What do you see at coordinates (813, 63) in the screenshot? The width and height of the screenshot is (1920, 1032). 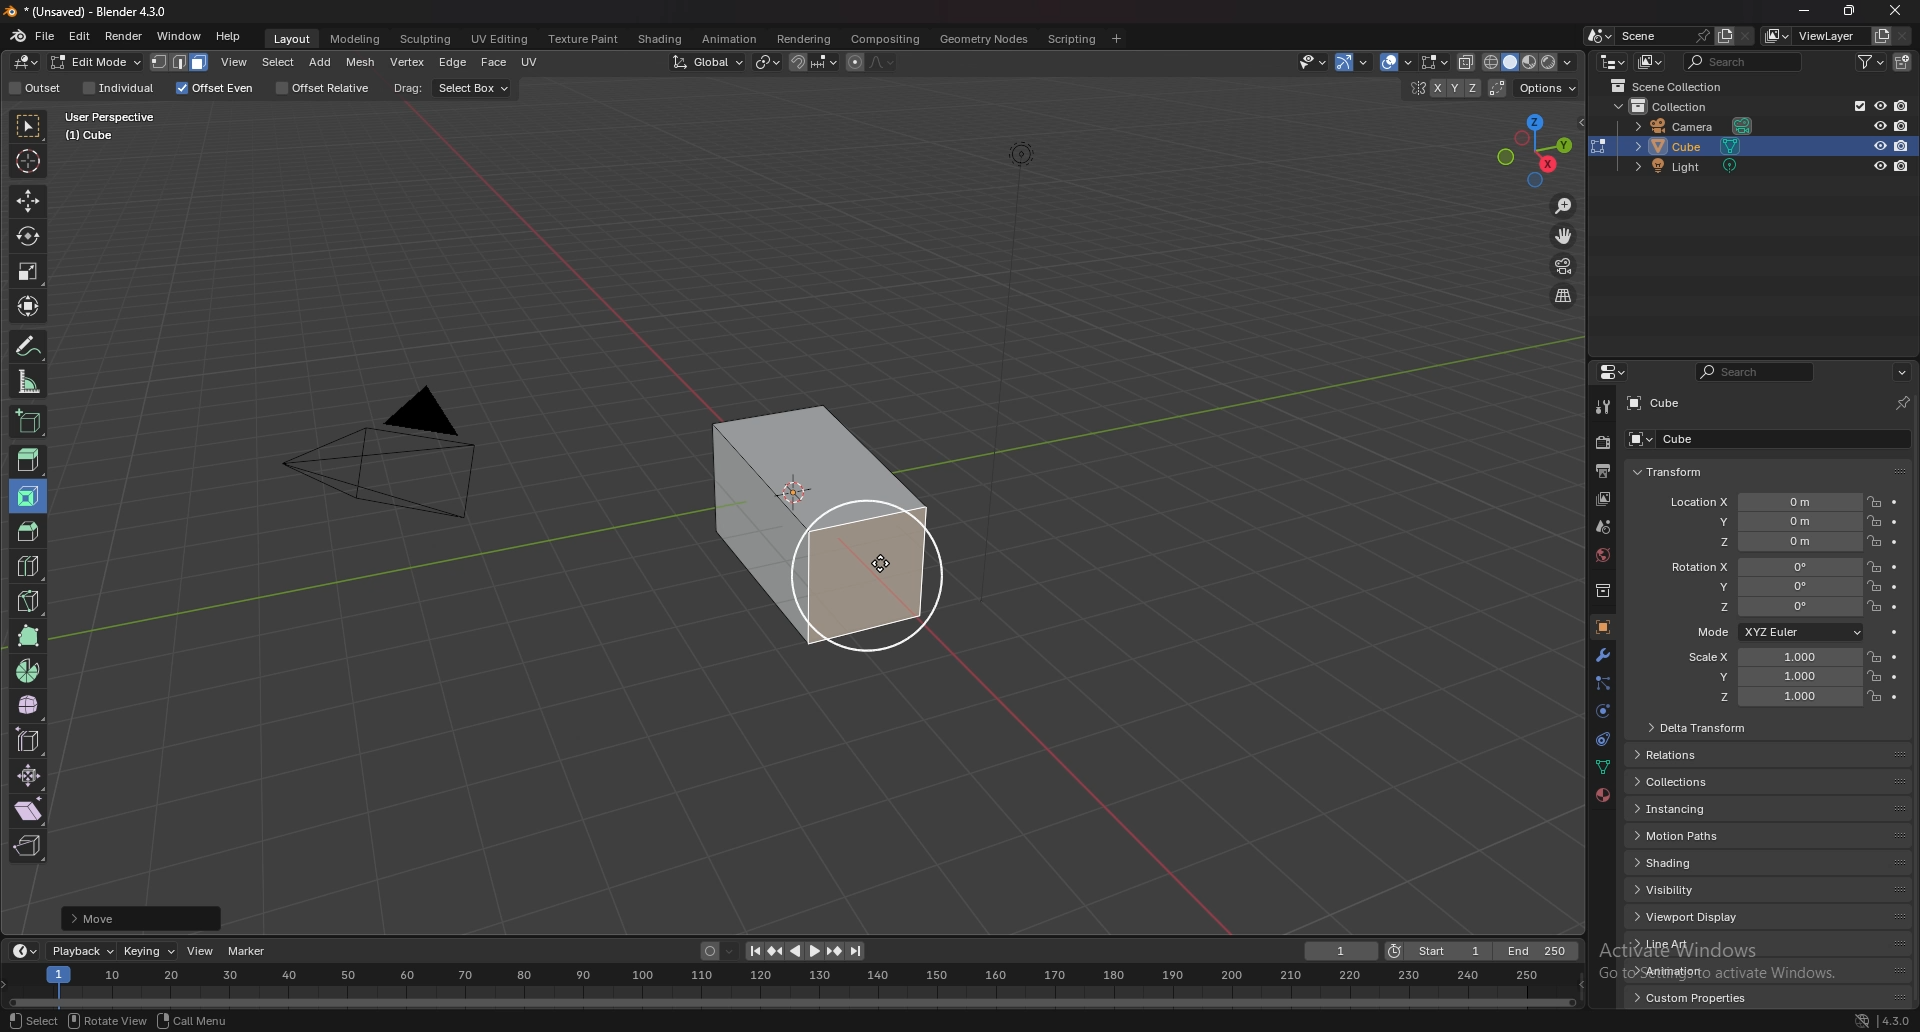 I see `snapping` at bounding box center [813, 63].